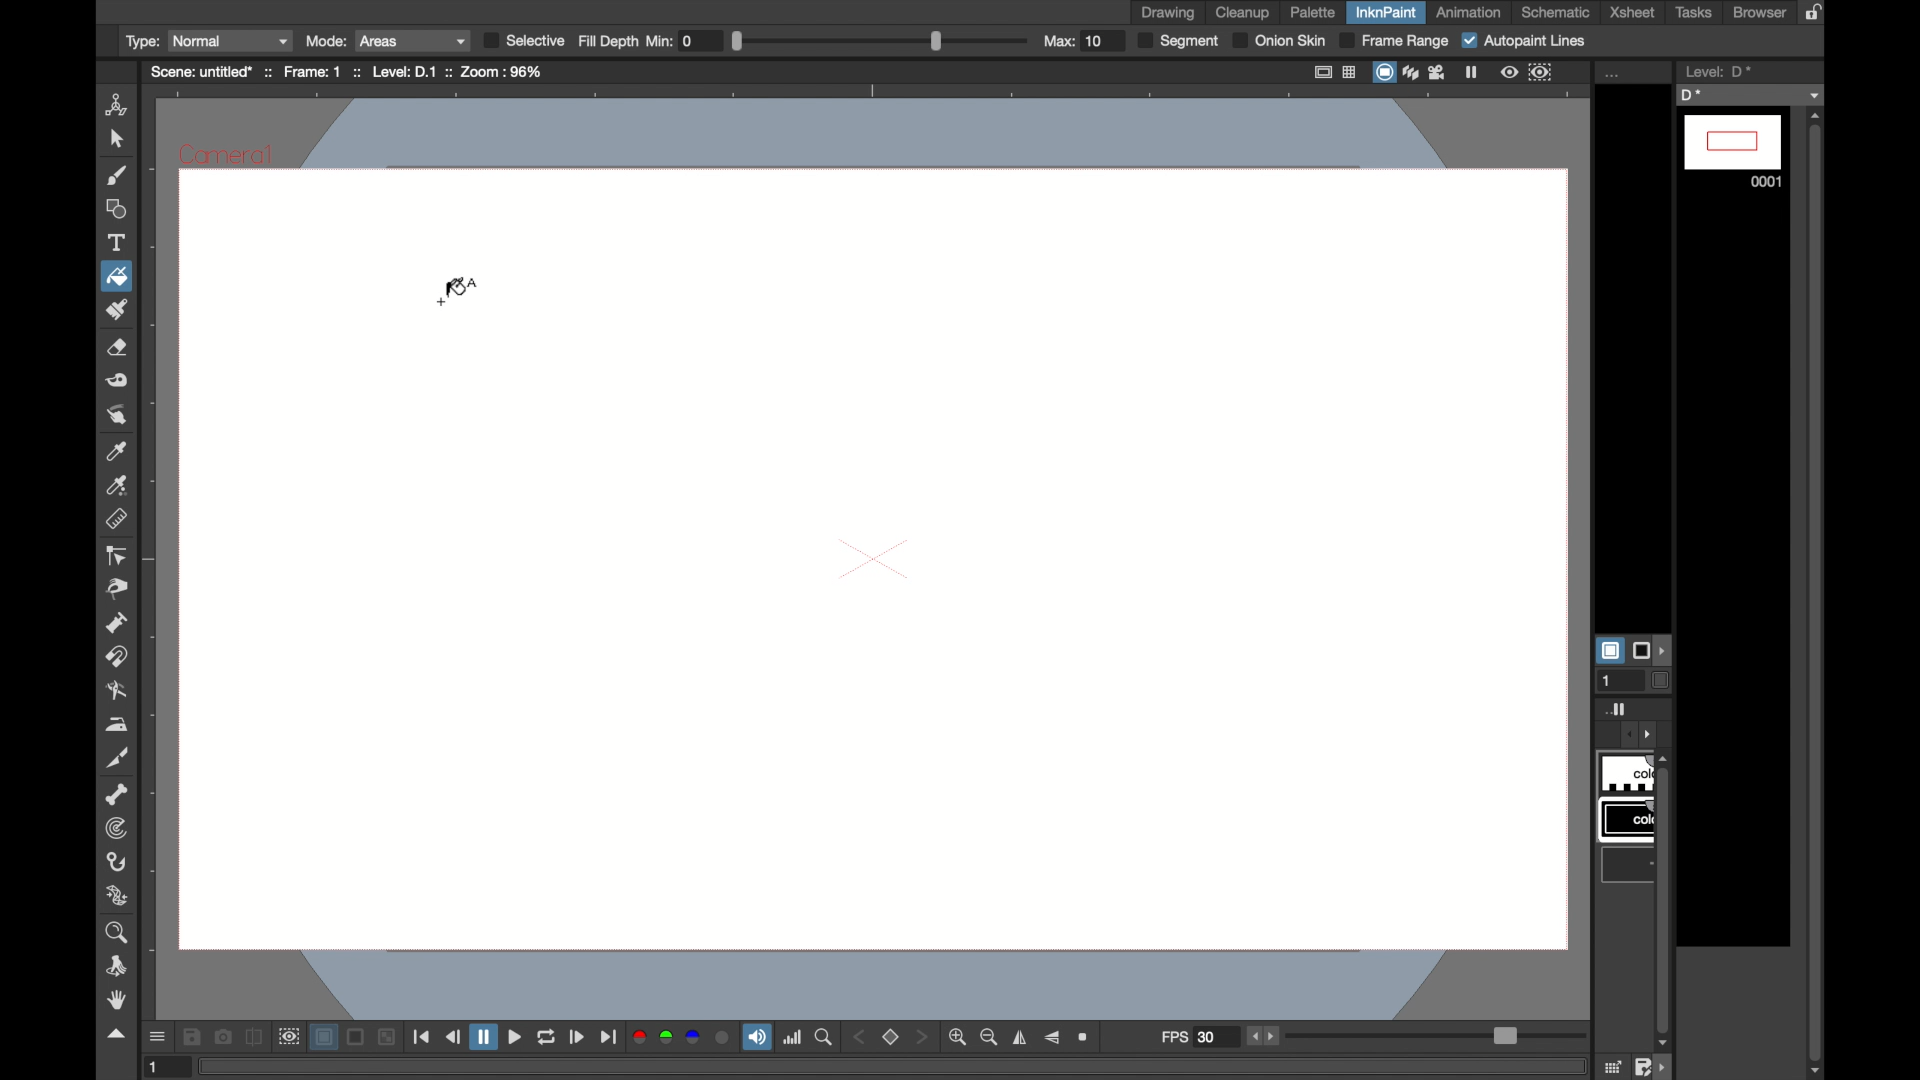  Describe the element at coordinates (114, 104) in the screenshot. I see `animate tool ` at that location.